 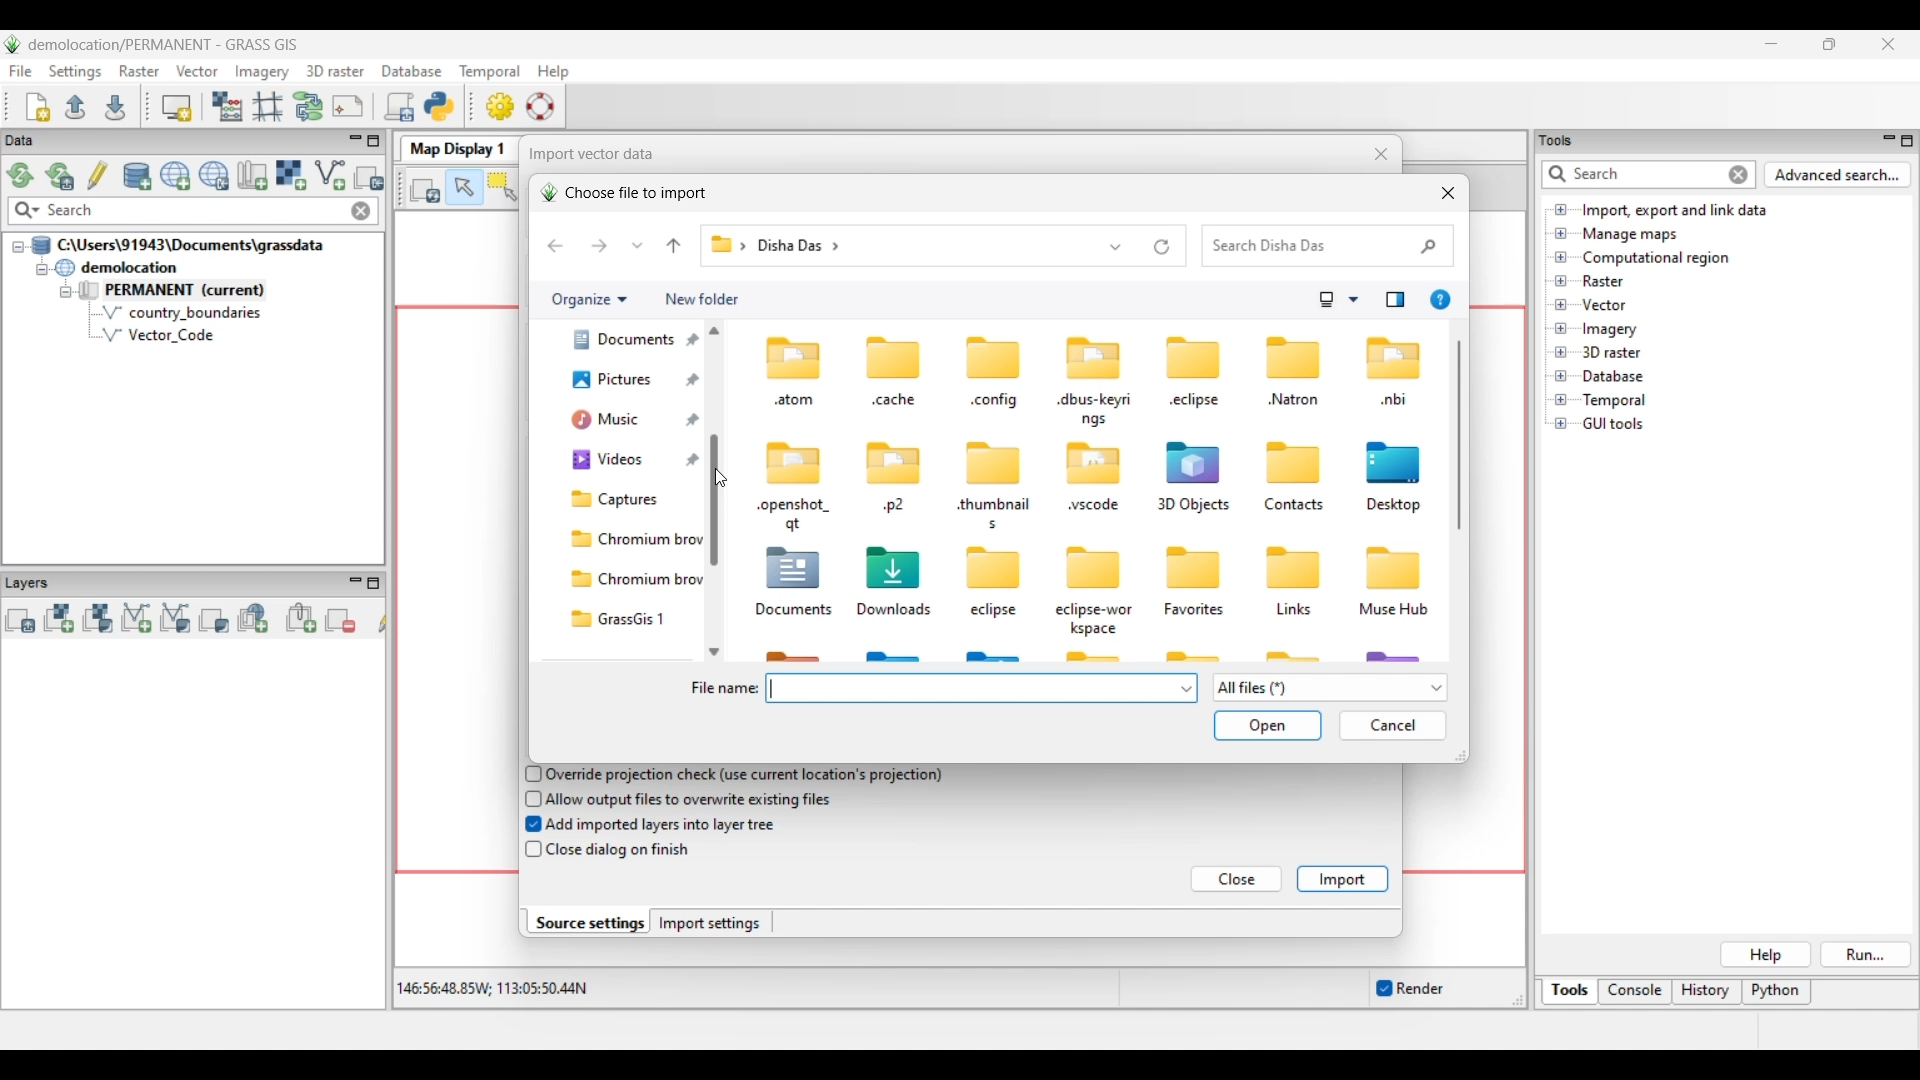 I want to click on Maximize Layers panel, so click(x=374, y=583).